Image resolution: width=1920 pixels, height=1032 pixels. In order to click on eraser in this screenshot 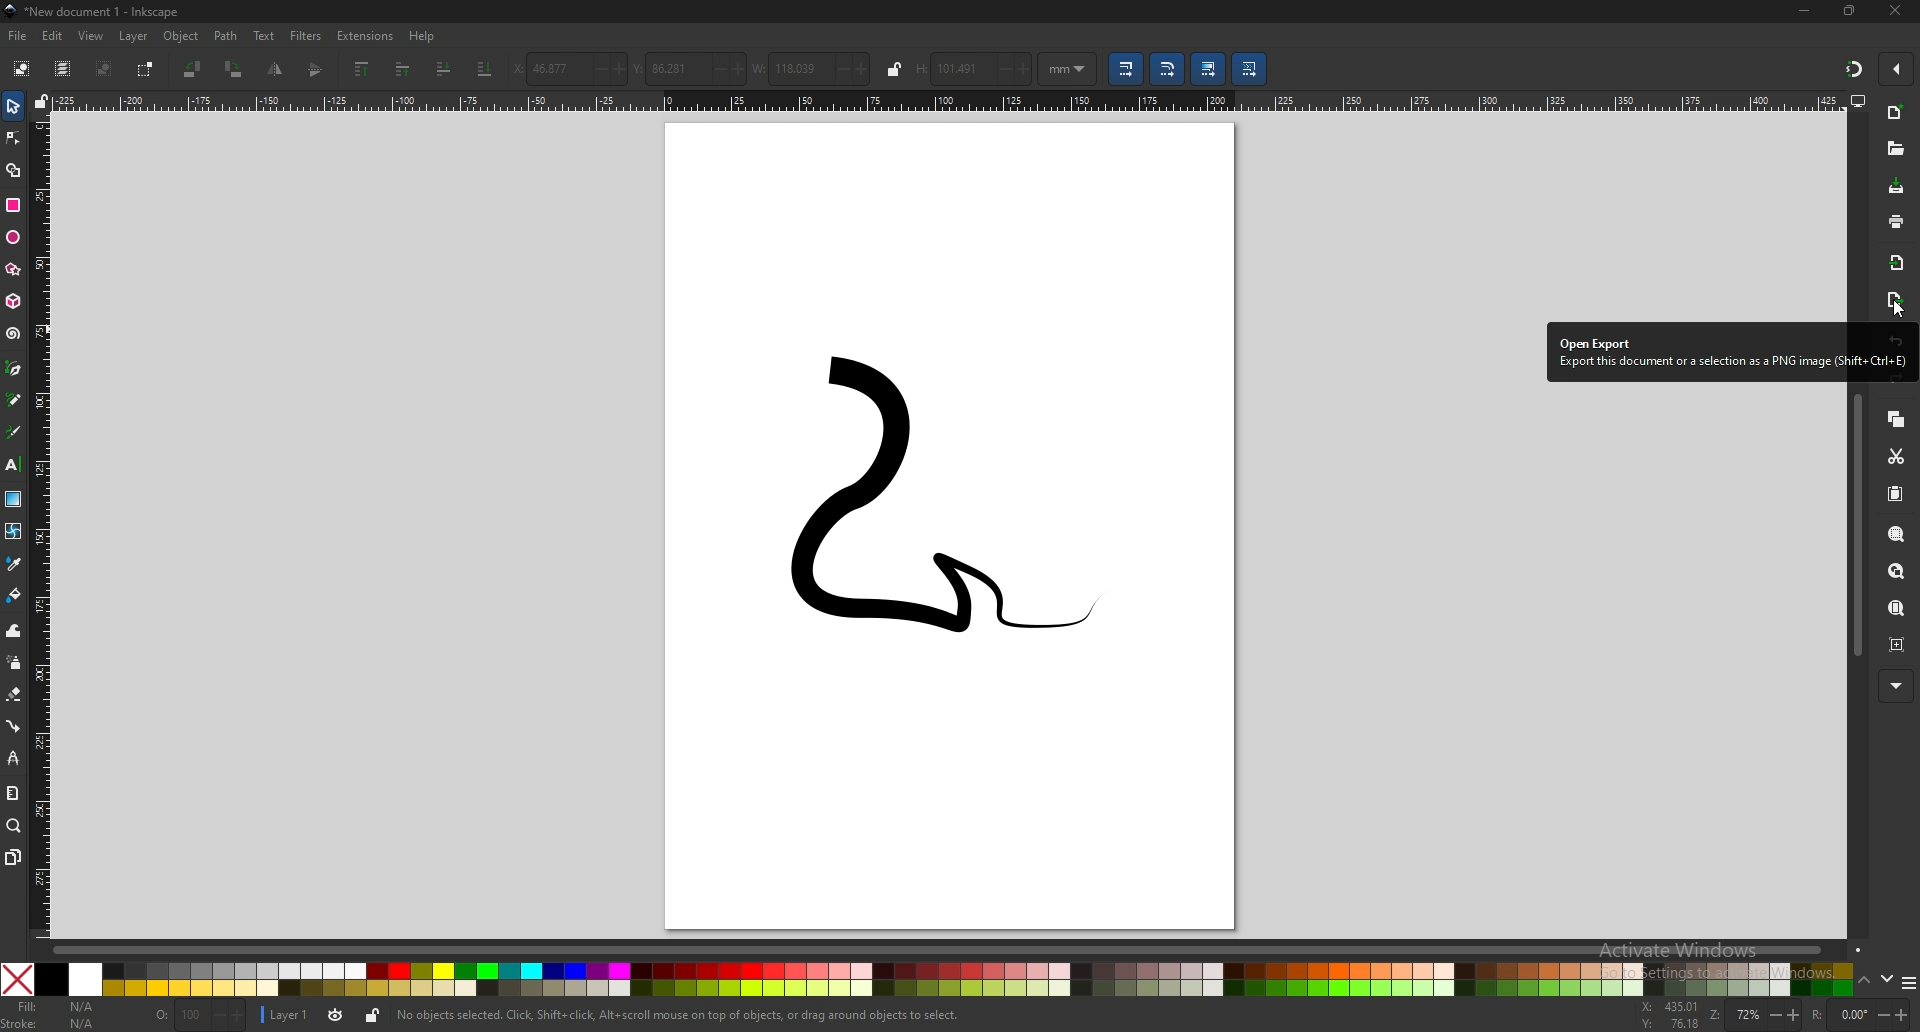, I will do `click(14, 695)`.